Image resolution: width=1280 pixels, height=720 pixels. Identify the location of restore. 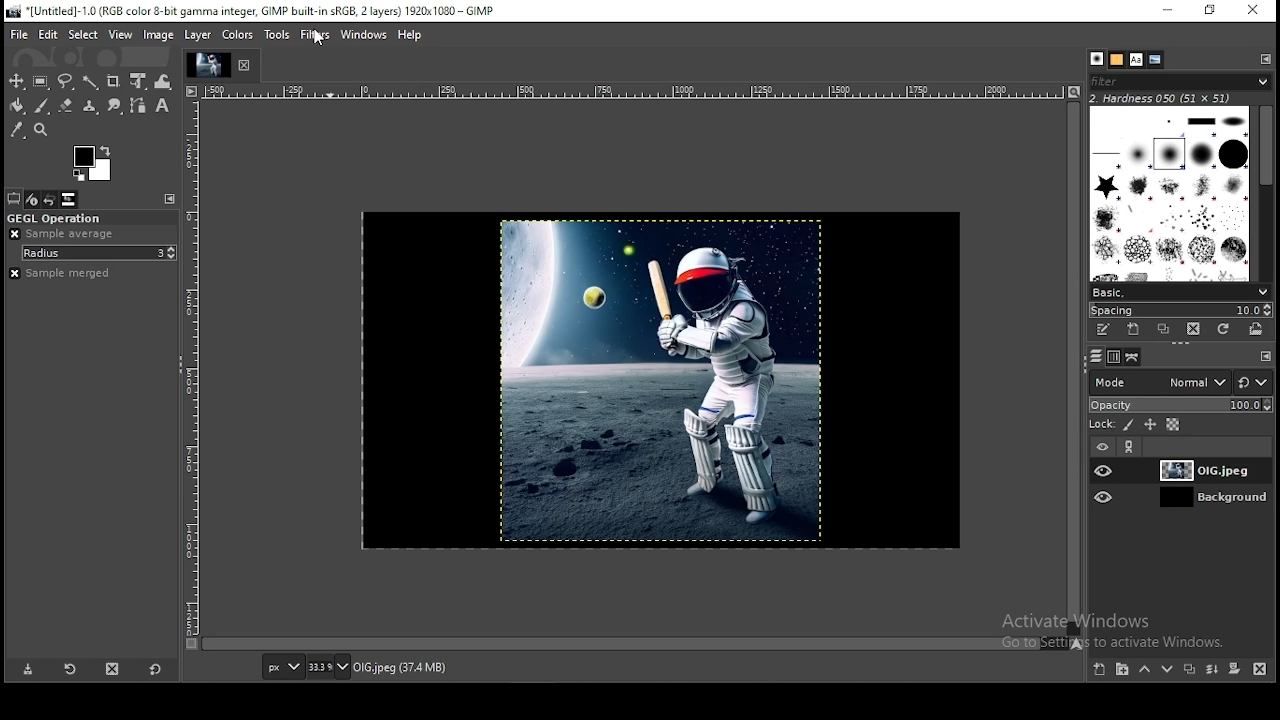
(1215, 11).